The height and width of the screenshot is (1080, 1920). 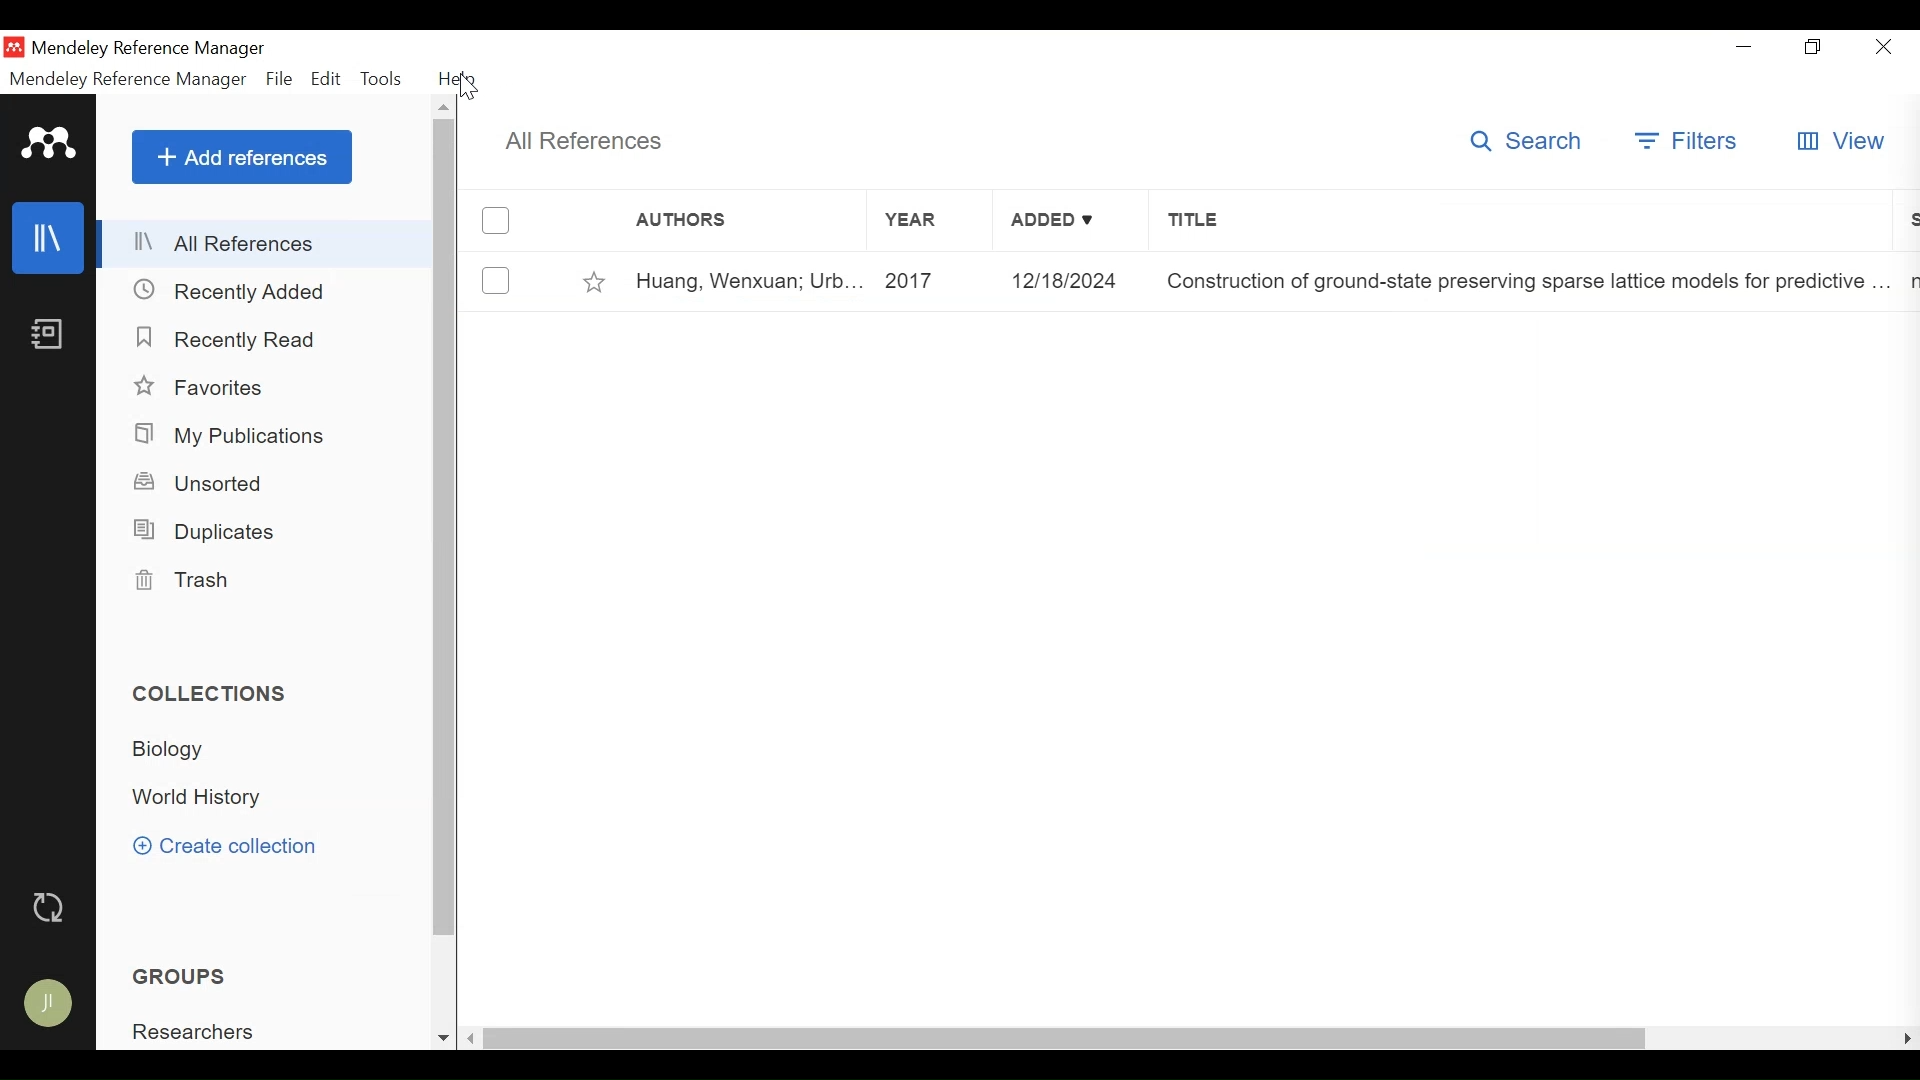 I want to click on Mendeley Reference Manager, so click(x=149, y=49).